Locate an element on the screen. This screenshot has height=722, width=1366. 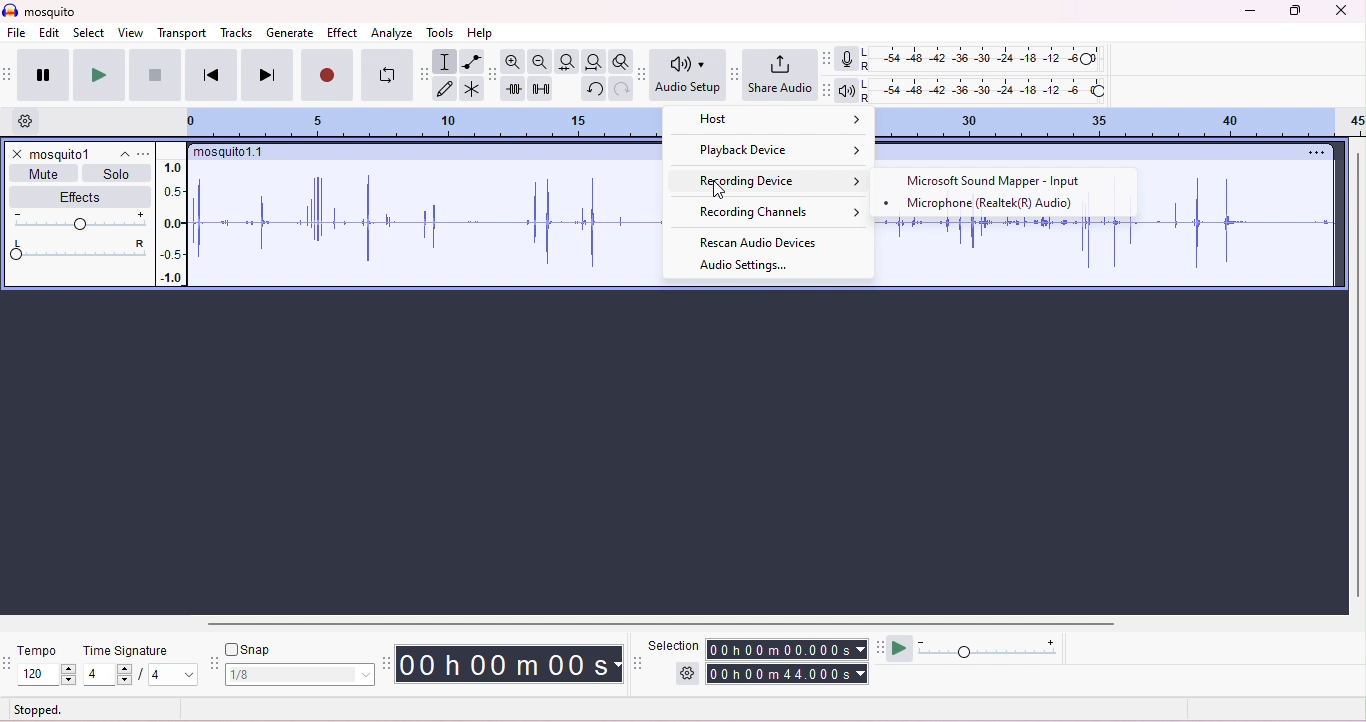
audio settings is located at coordinates (743, 266).